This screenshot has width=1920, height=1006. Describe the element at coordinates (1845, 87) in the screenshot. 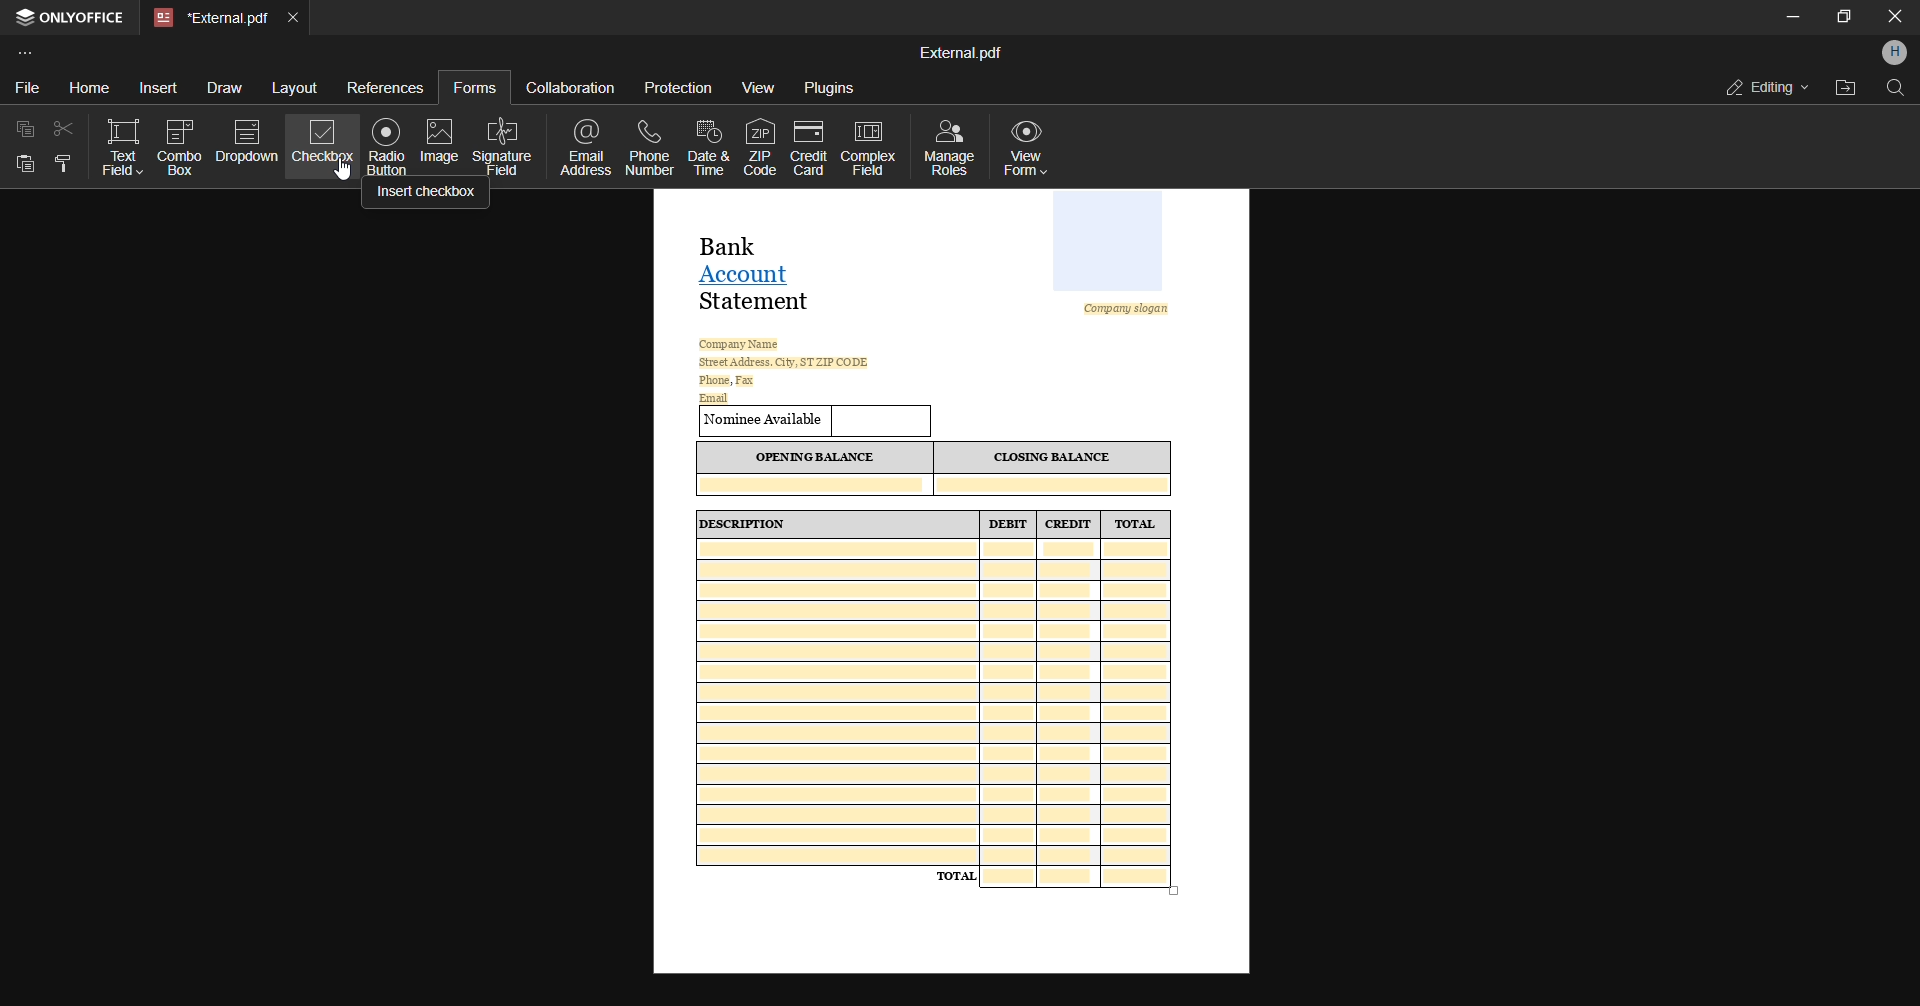

I see `open file location` at that location.